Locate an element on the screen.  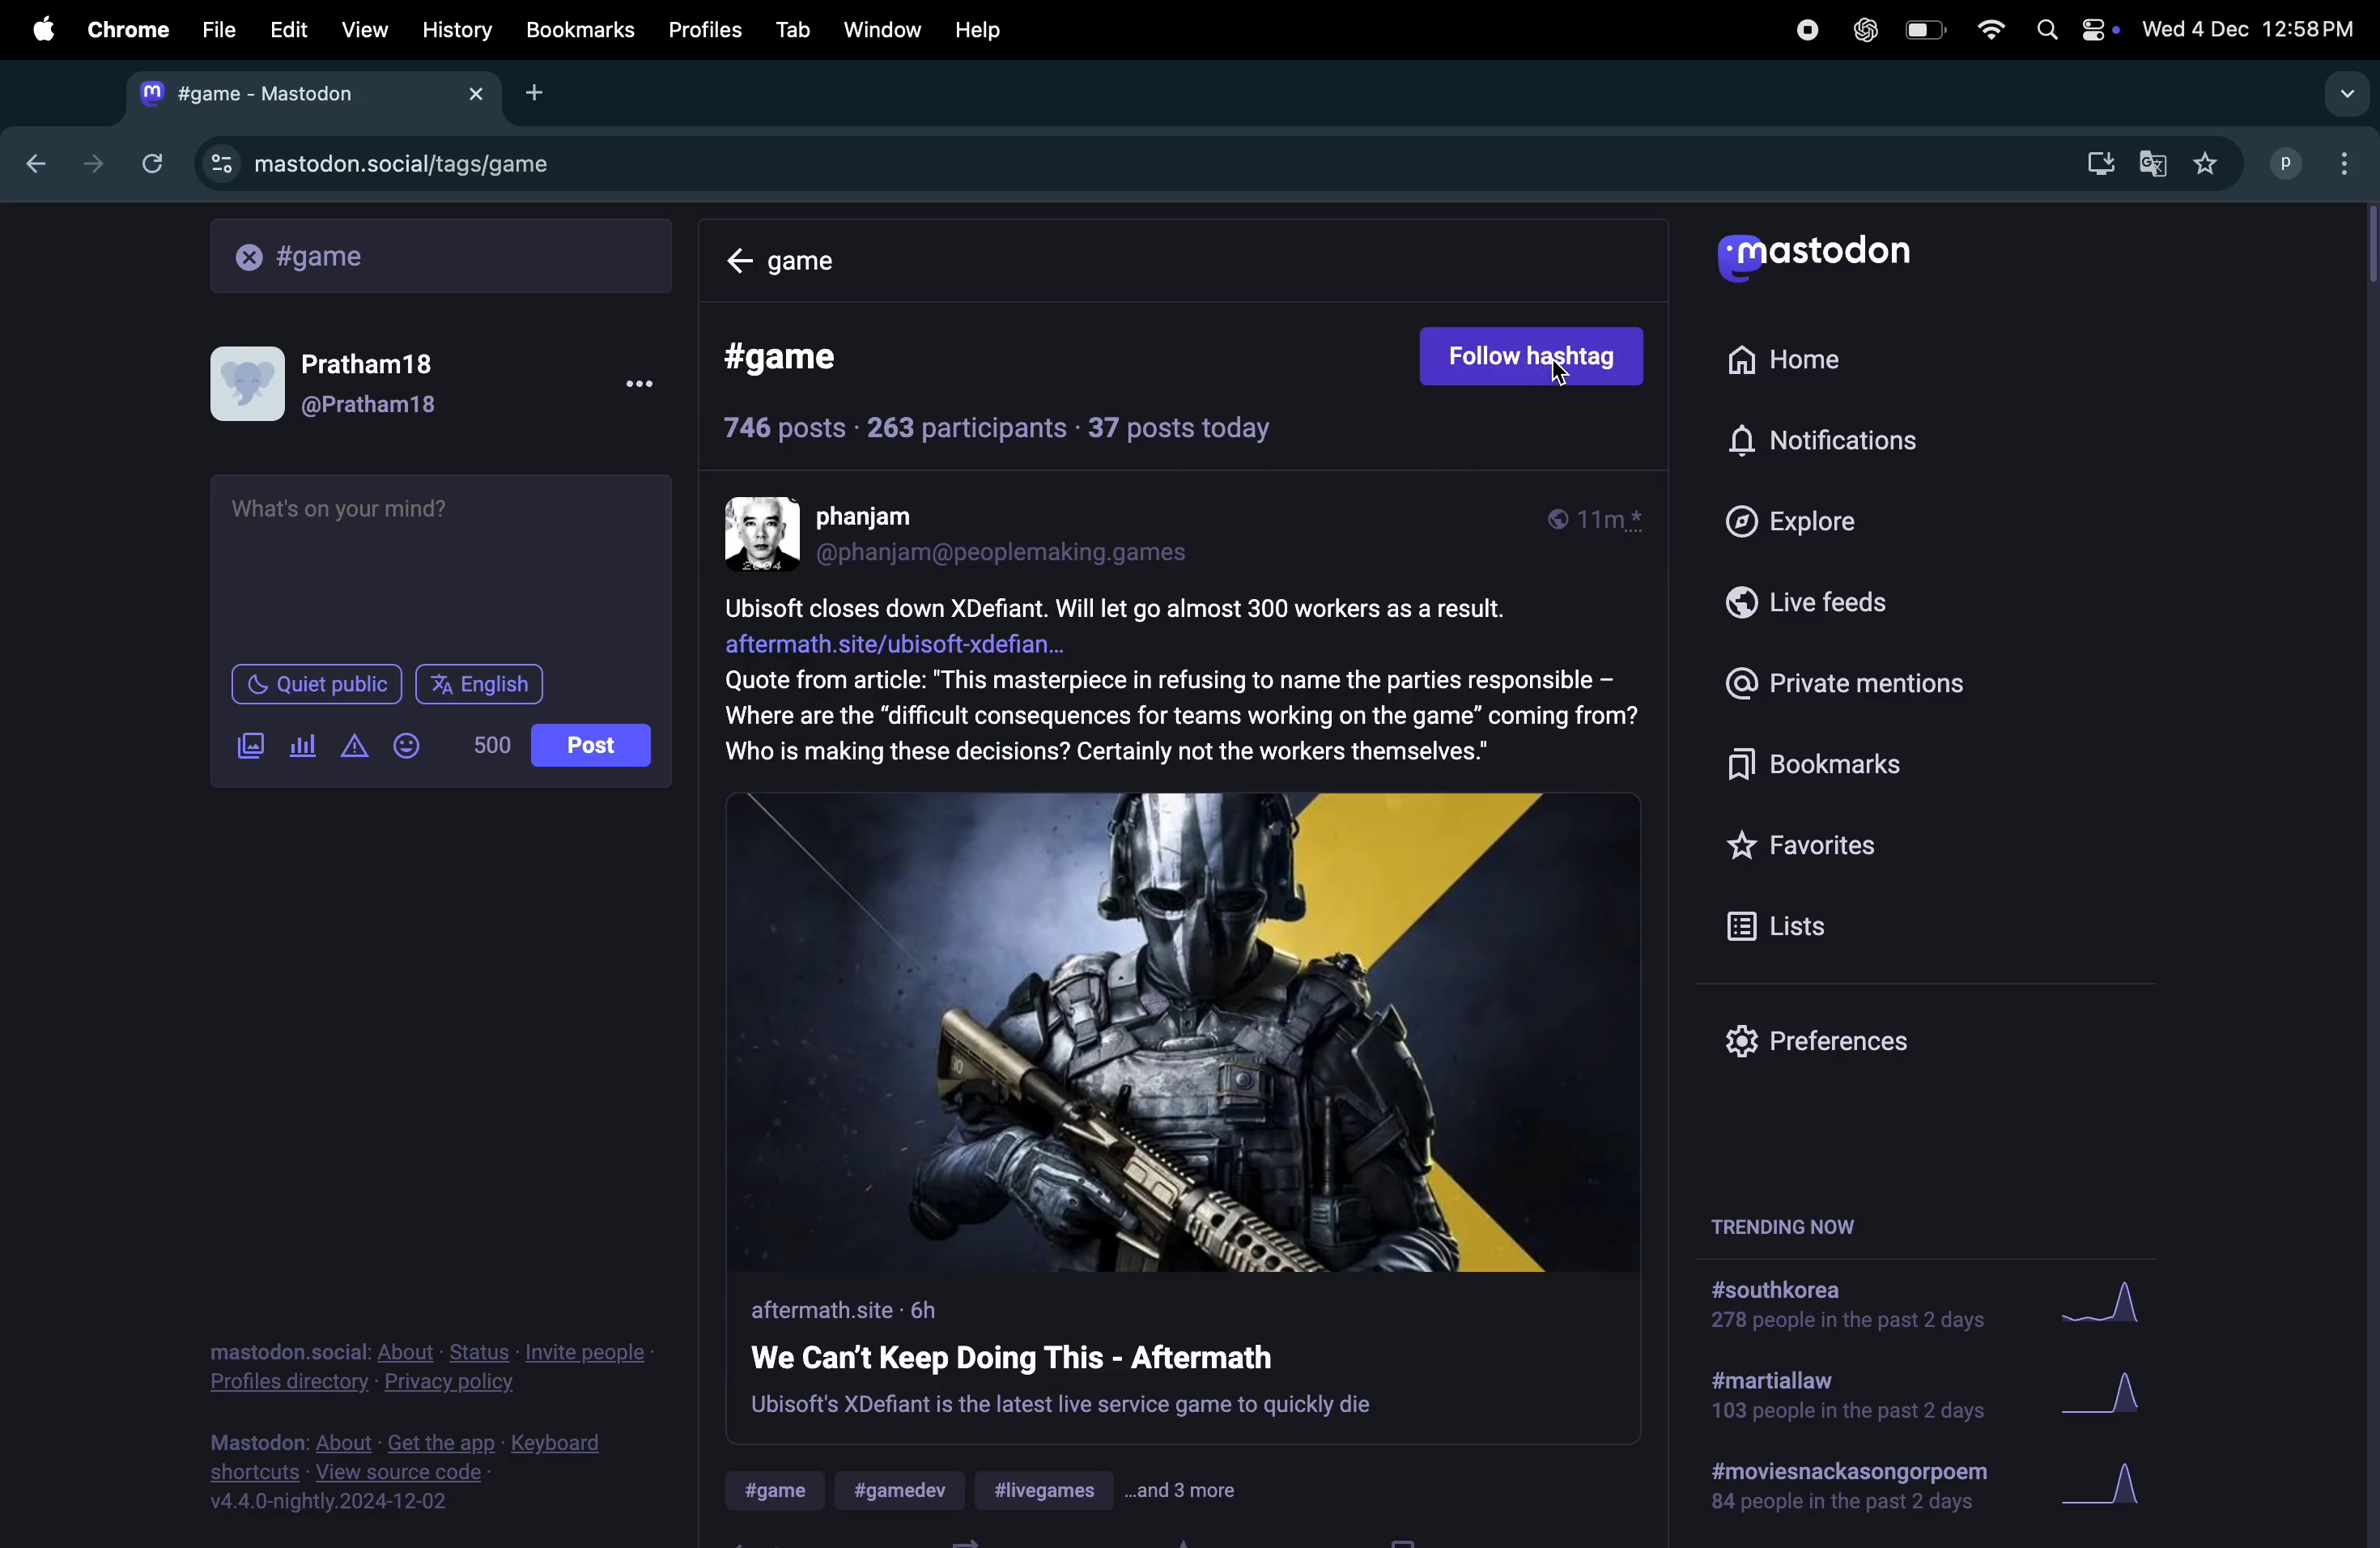
grapj is located at coordinates (2116, 1492).